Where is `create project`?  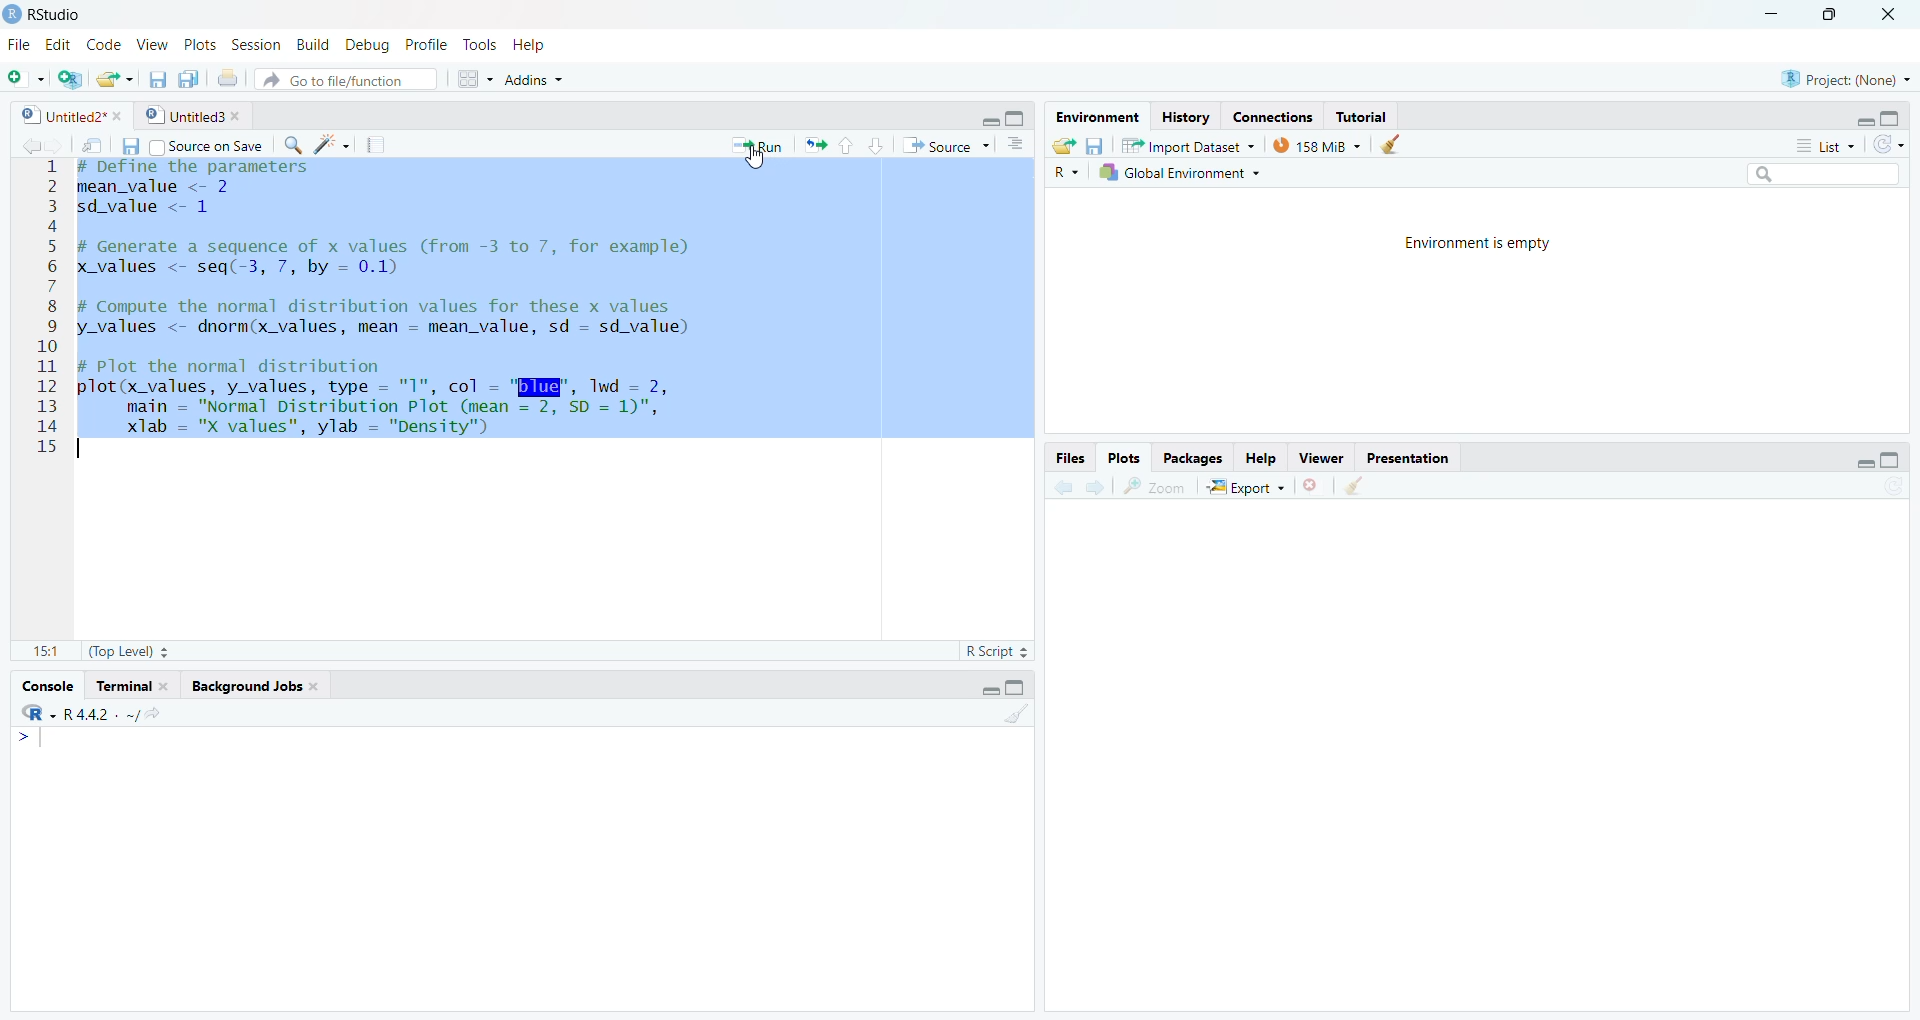 create project is located at coordinates (63, 76).